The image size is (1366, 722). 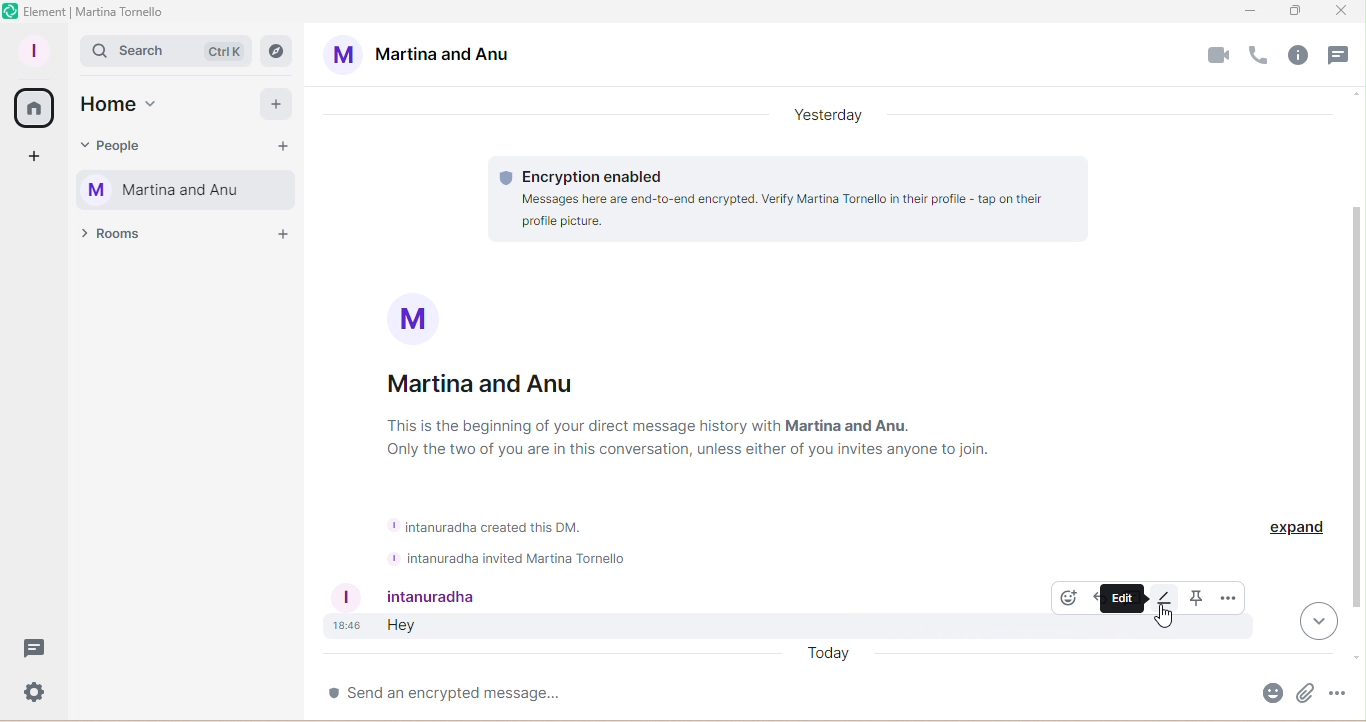 What do you see at coordinates (1270, 697) in the screenshot?
I see `Emoji` at bounding box center [1270, 697].